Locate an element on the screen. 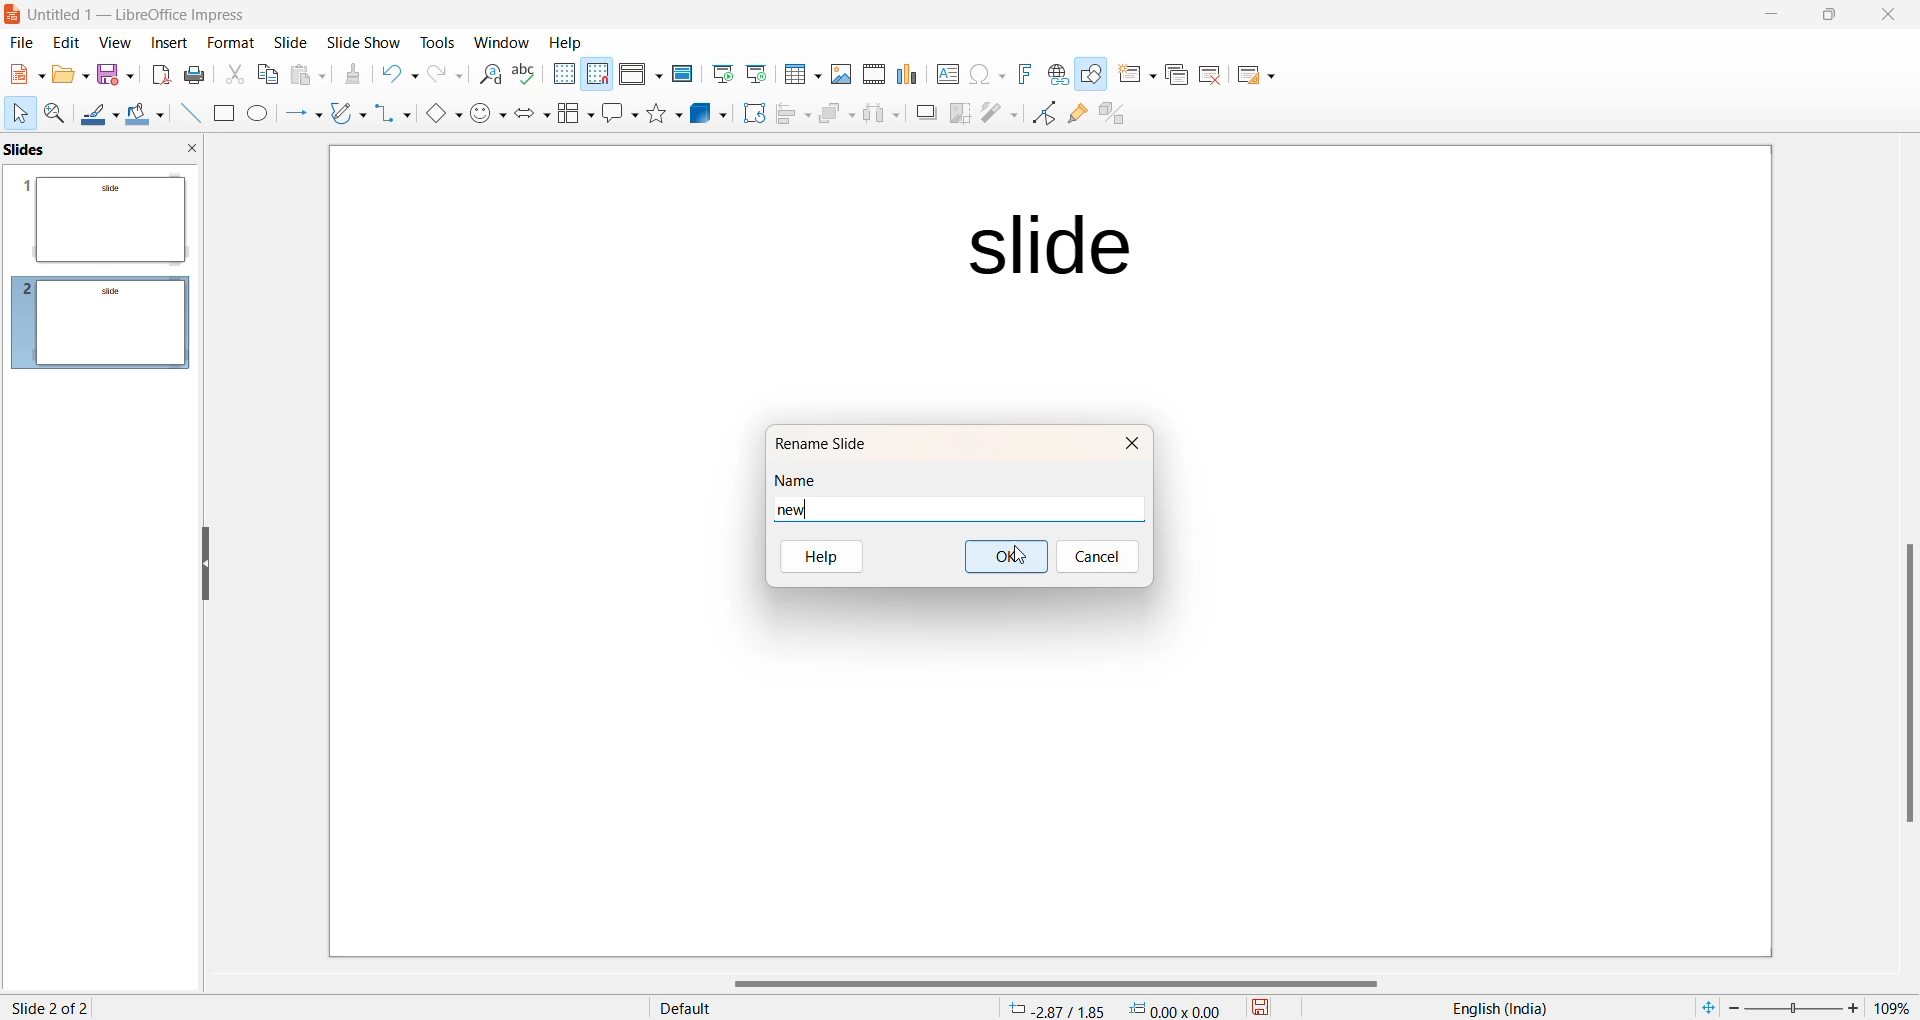 The height and width of the screenshot is (1020, 1920). Line is located at coordinates (184, 114).